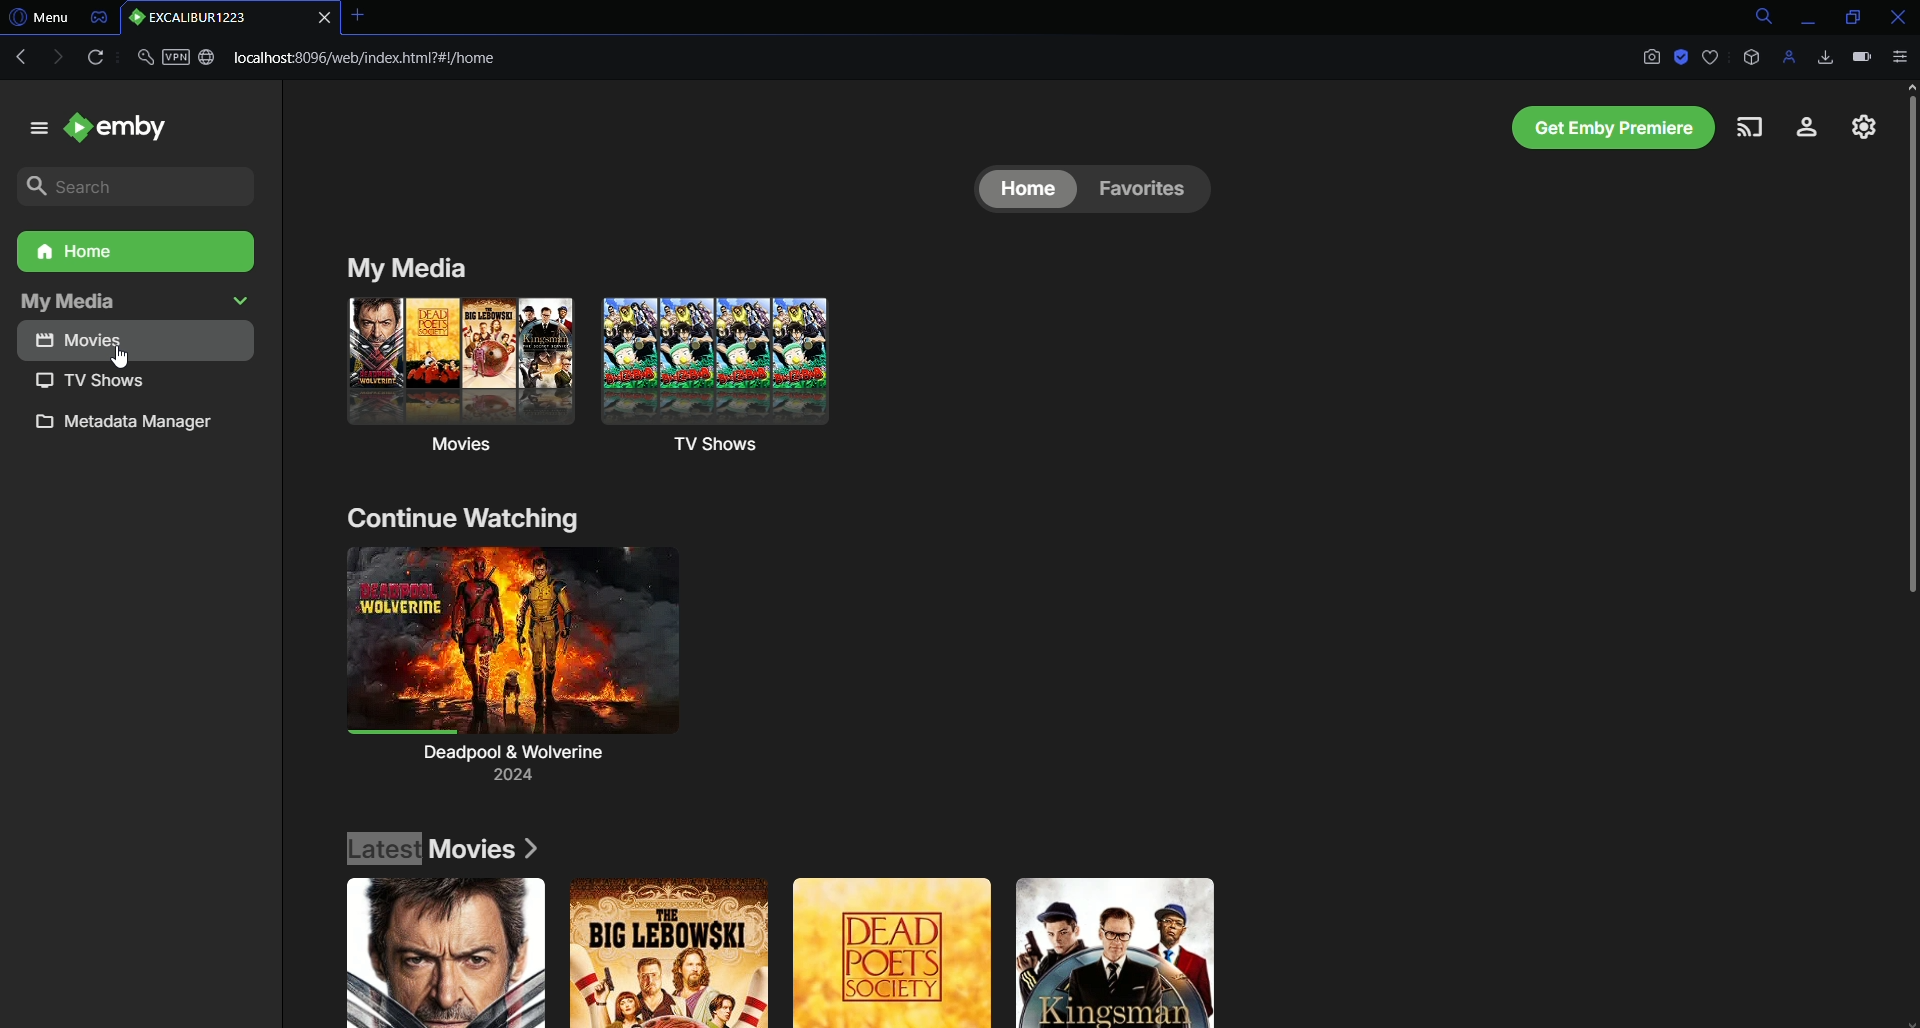 This screenshot has height=1028, width=1920. What do you see at coordinates (452, 384) in the screenshot?
I see `Movies` at bounding box center [452, 384].